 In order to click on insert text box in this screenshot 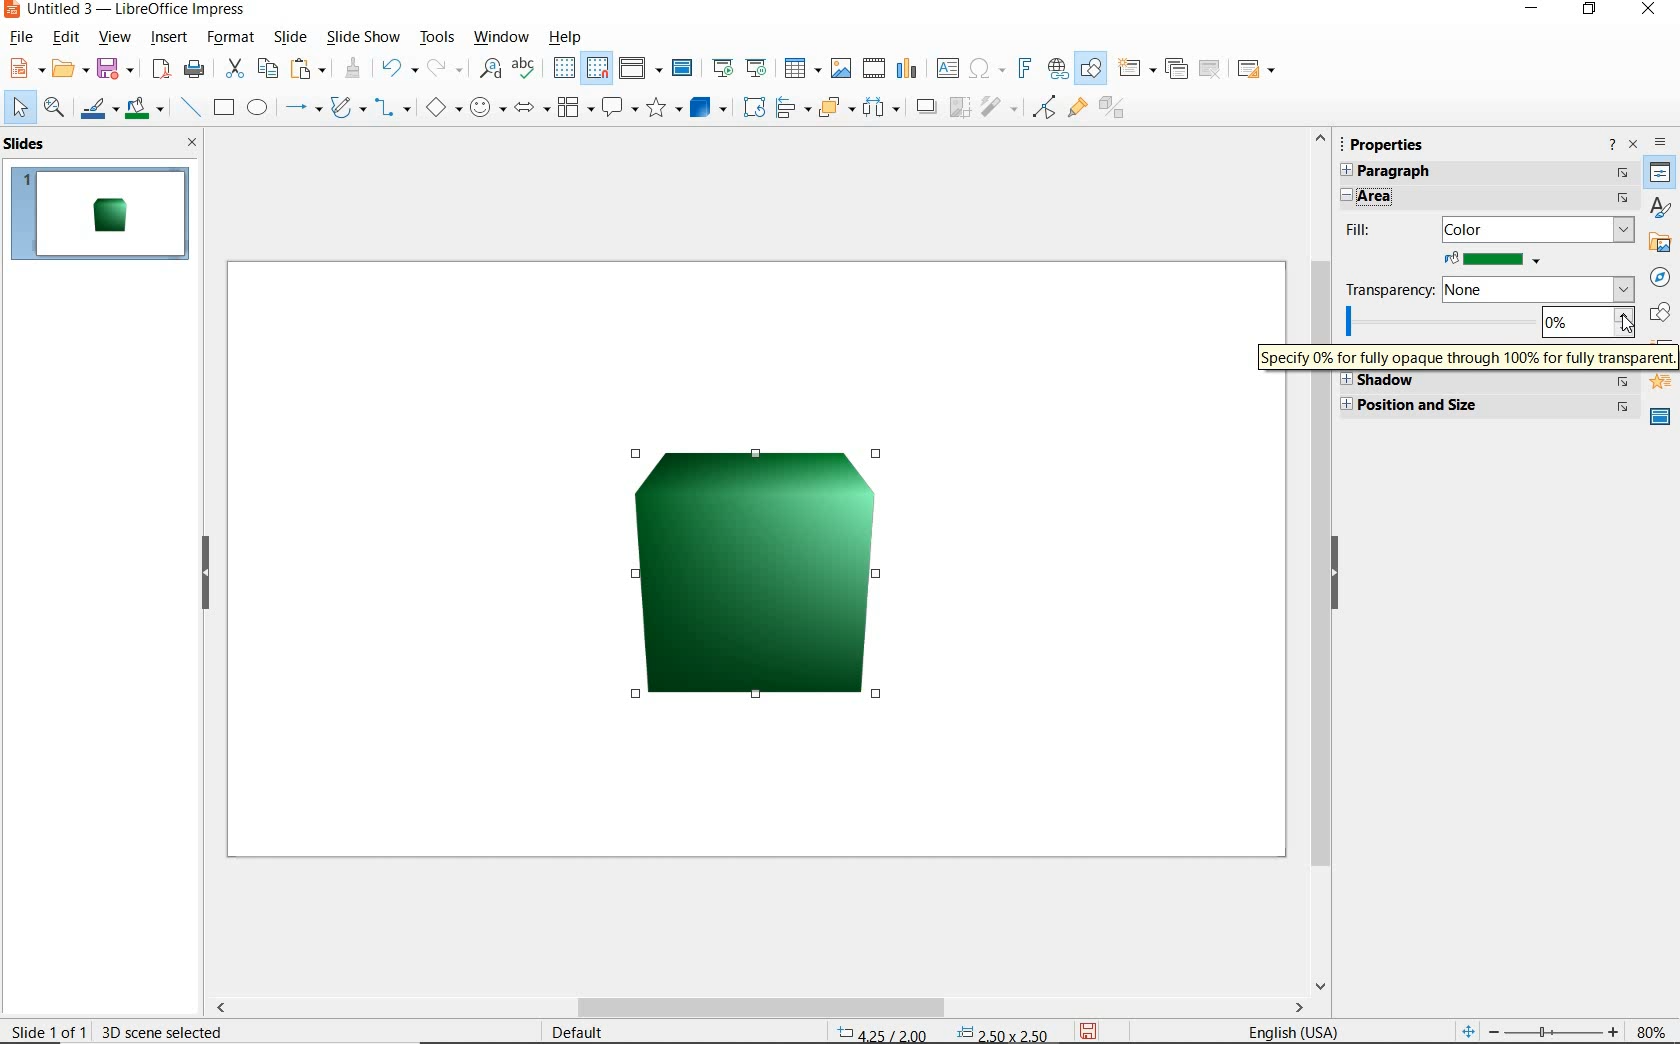, I will do `click(949, 68)`.